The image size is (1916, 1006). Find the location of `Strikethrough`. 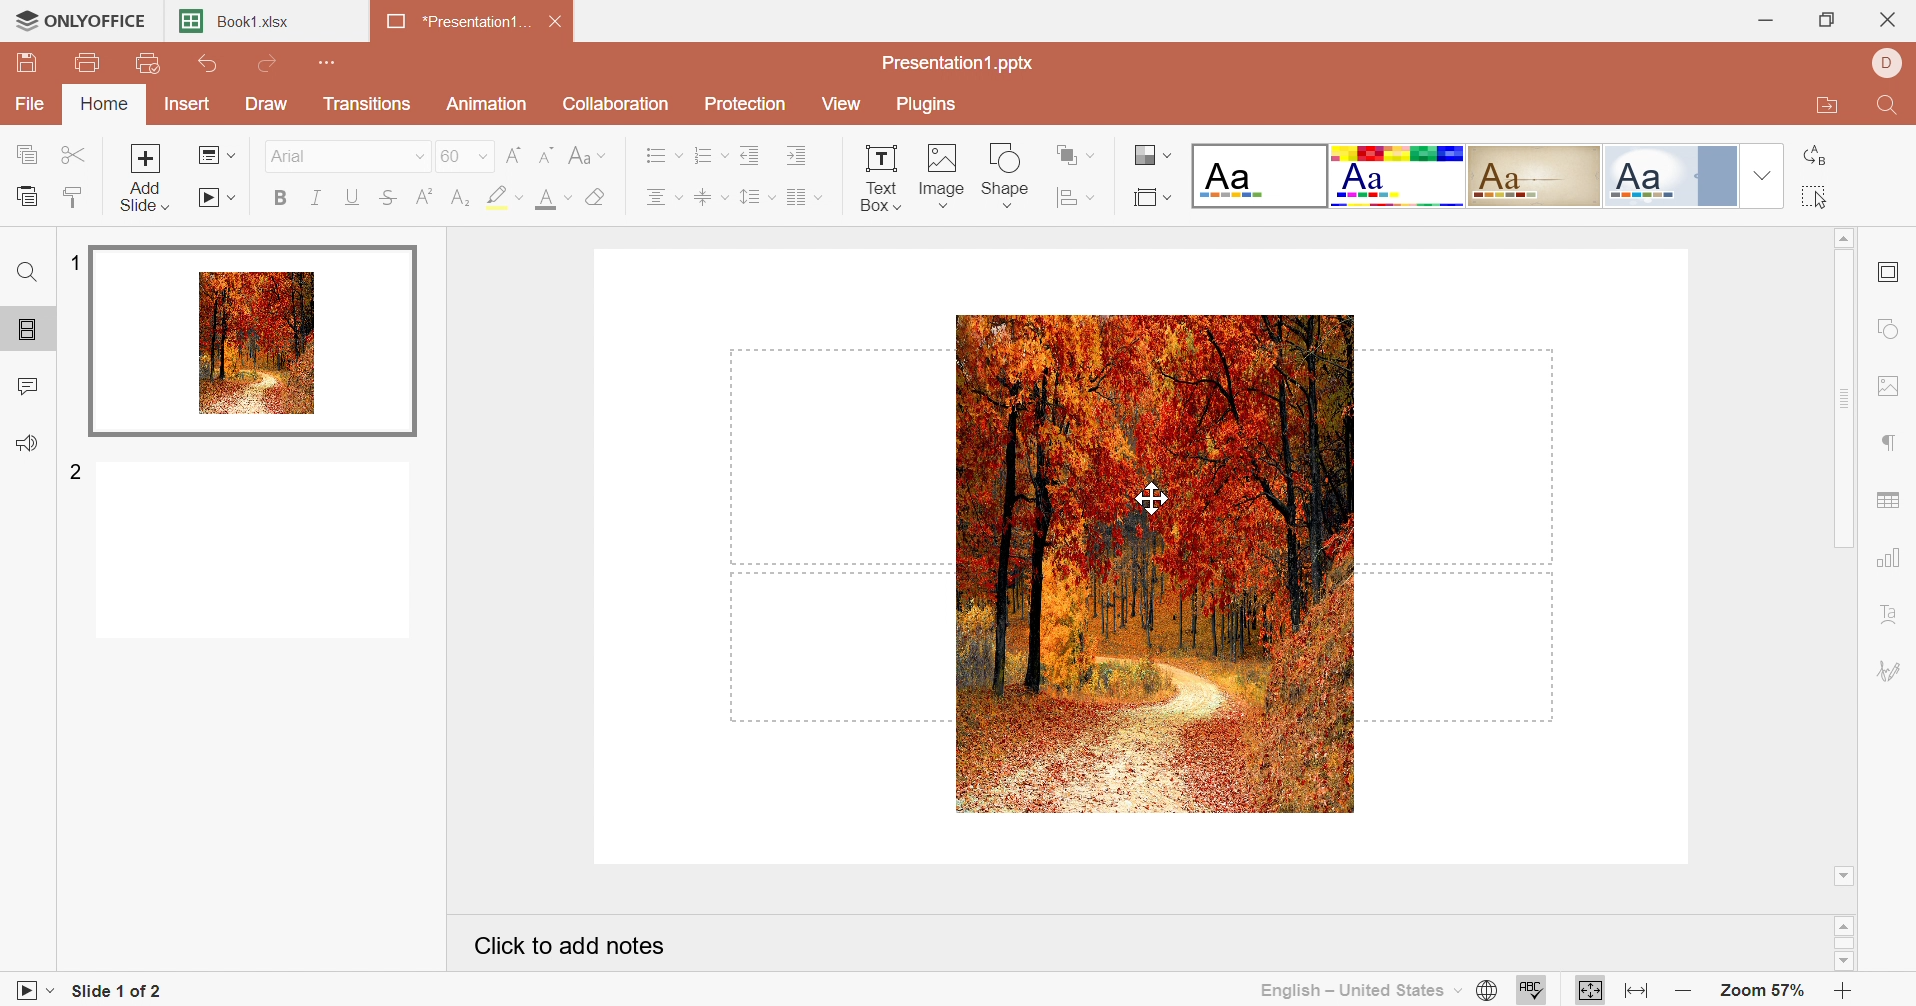

Strikethrough is located at coordinates (386, 200).